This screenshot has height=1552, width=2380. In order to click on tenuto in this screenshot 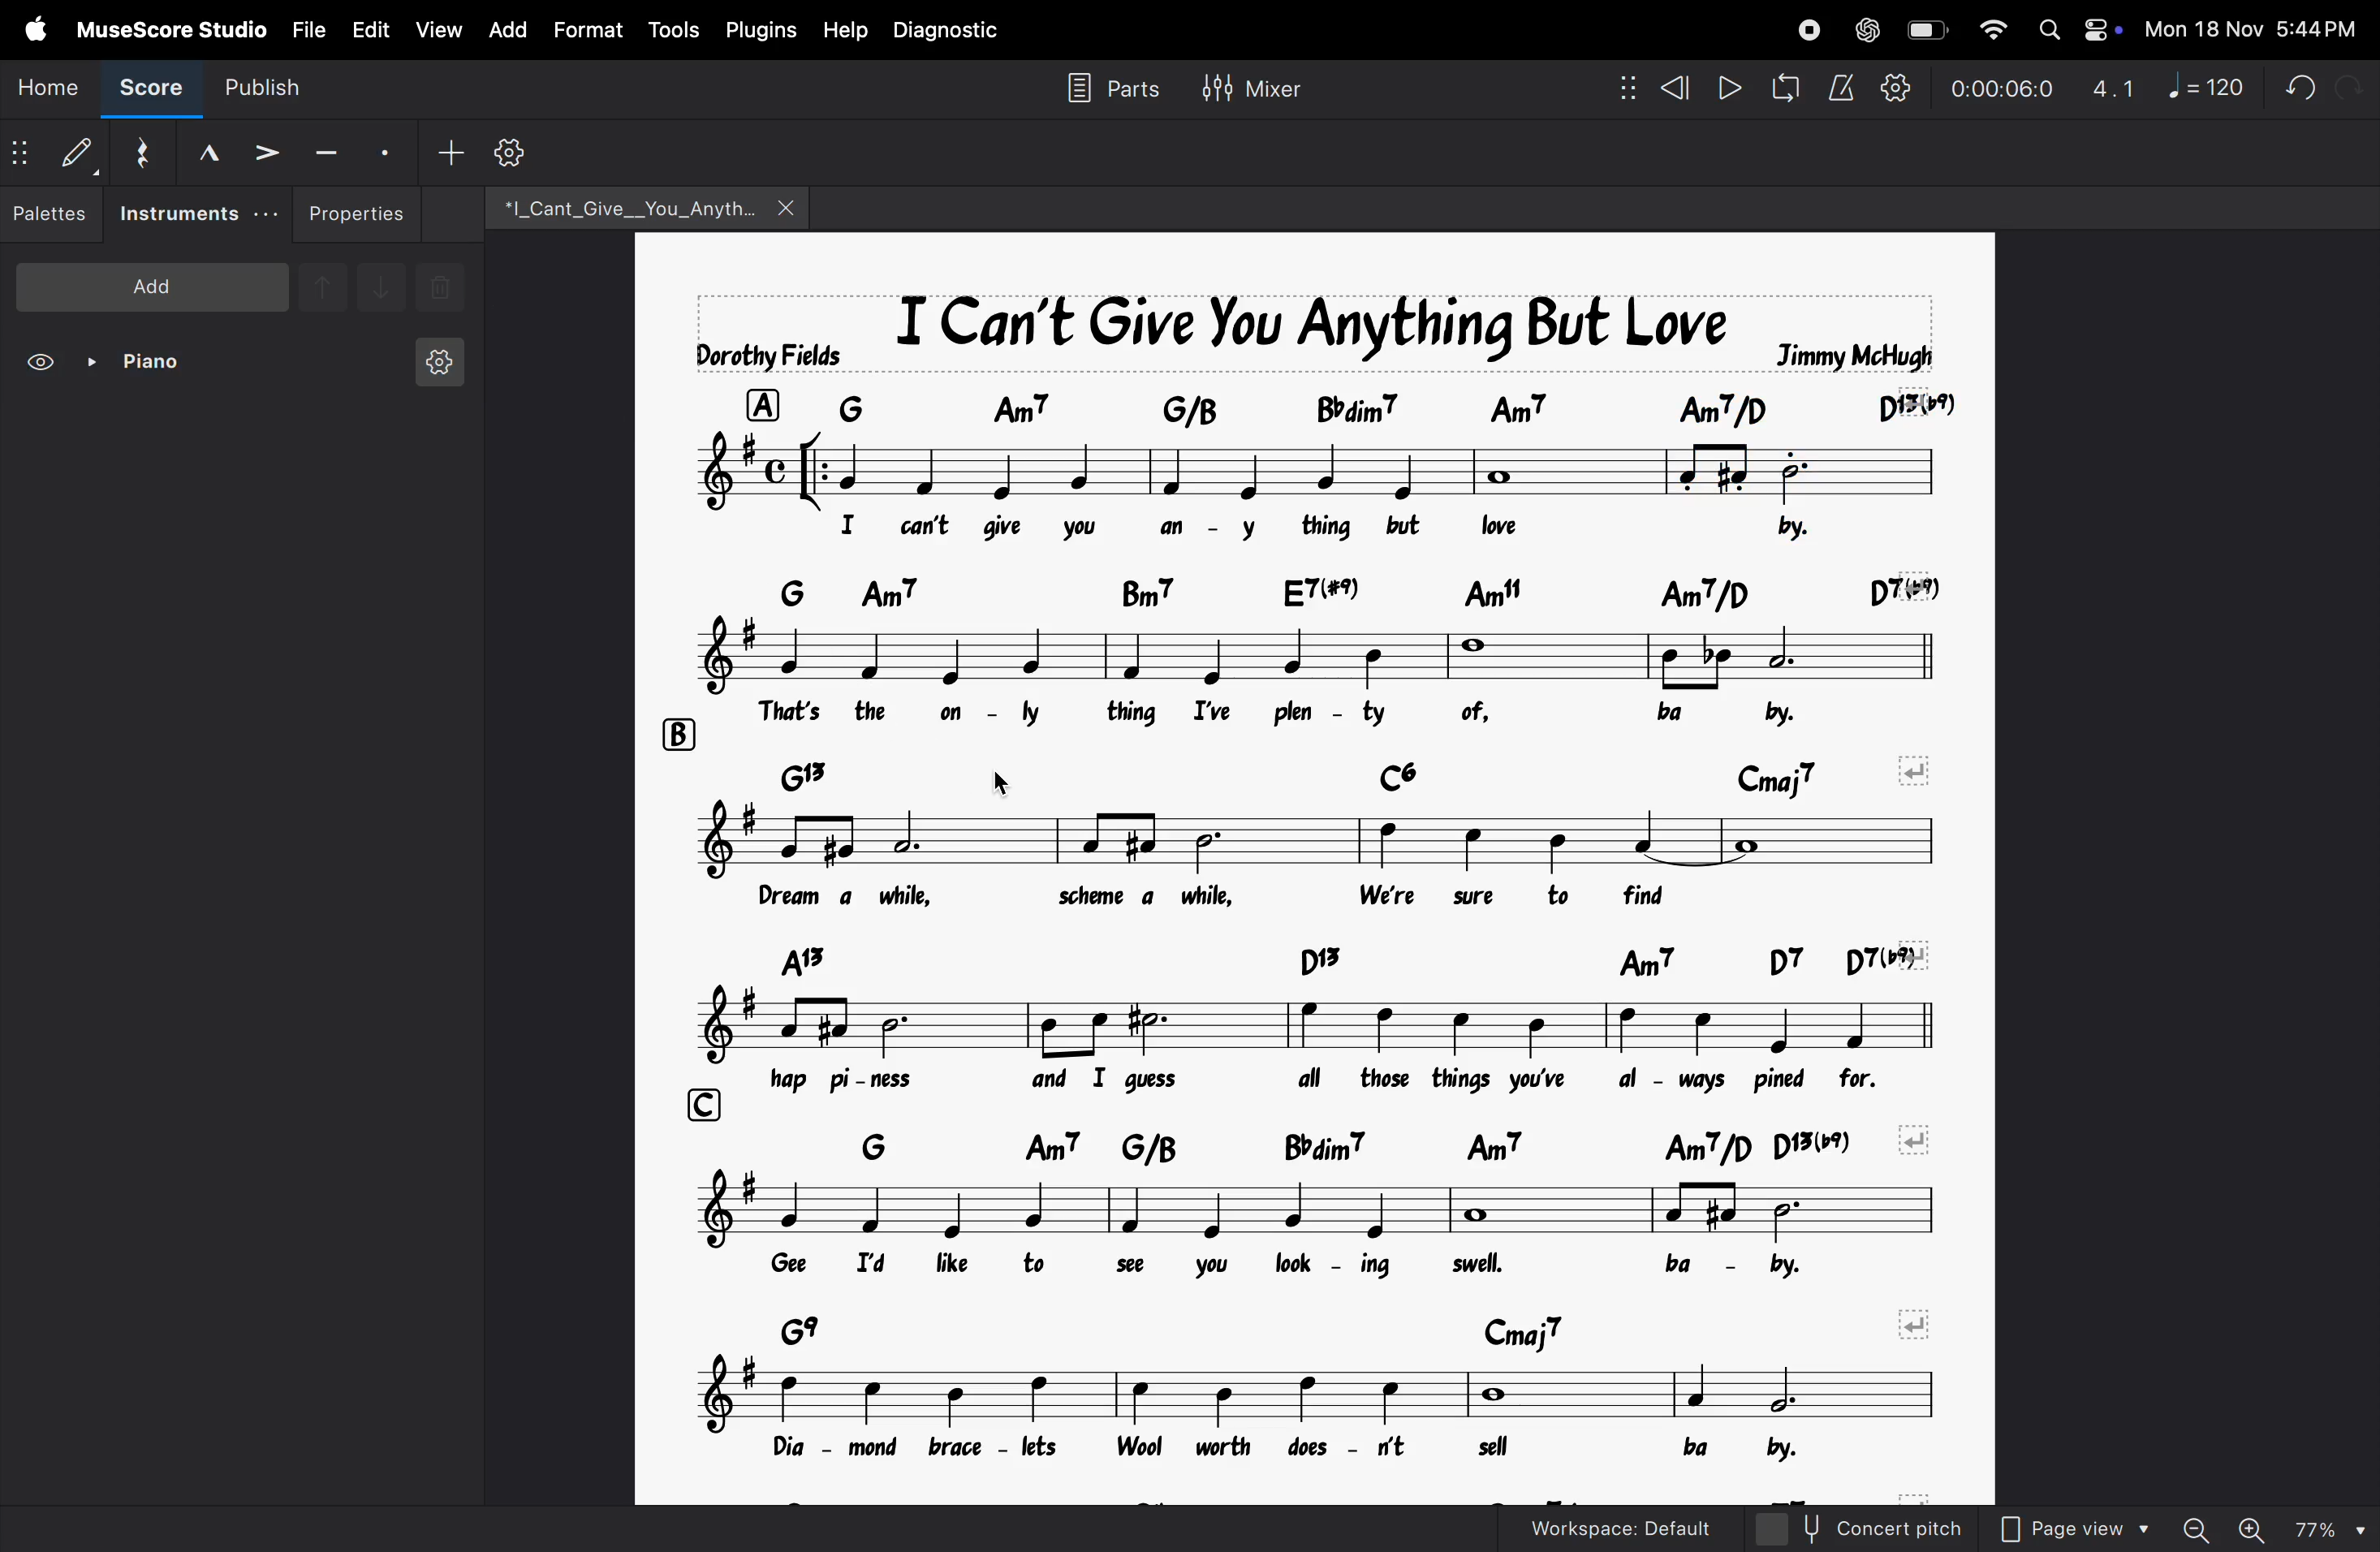, I will do `click(326, 149)`.